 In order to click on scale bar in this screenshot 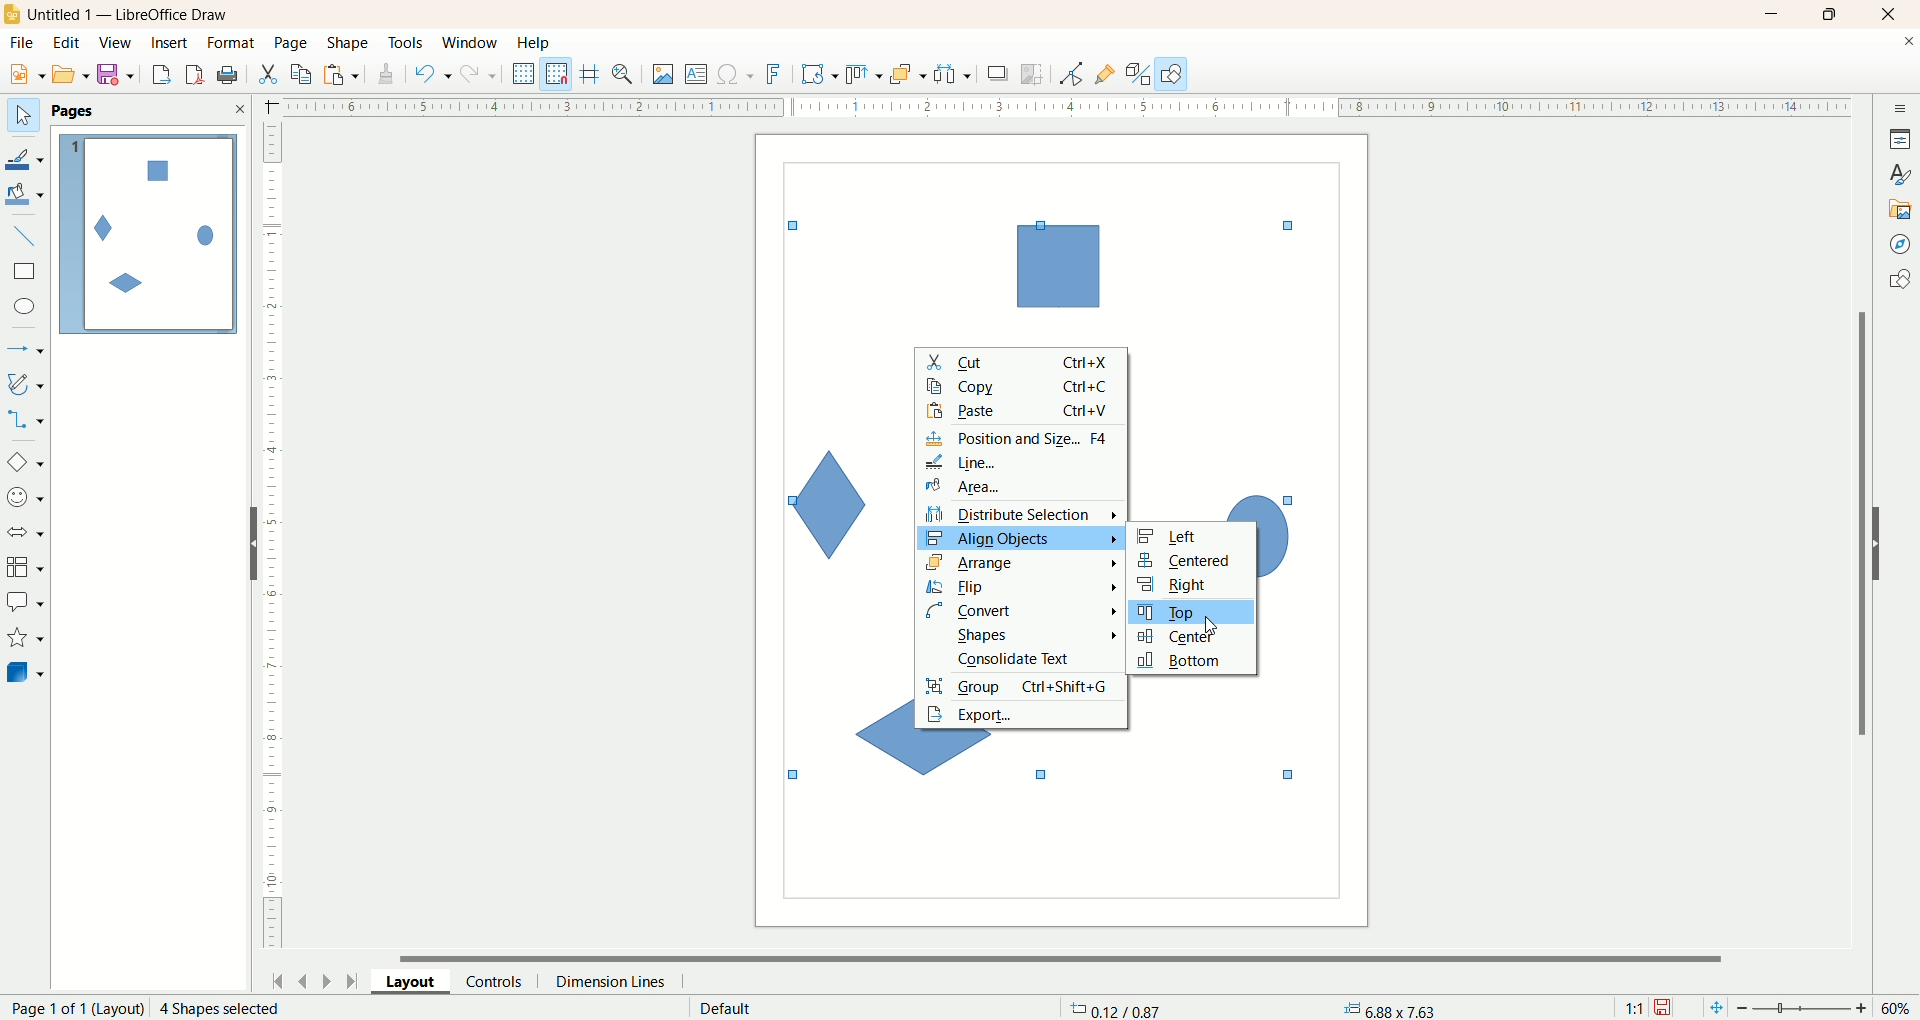, I will do `click(272, 540)`.